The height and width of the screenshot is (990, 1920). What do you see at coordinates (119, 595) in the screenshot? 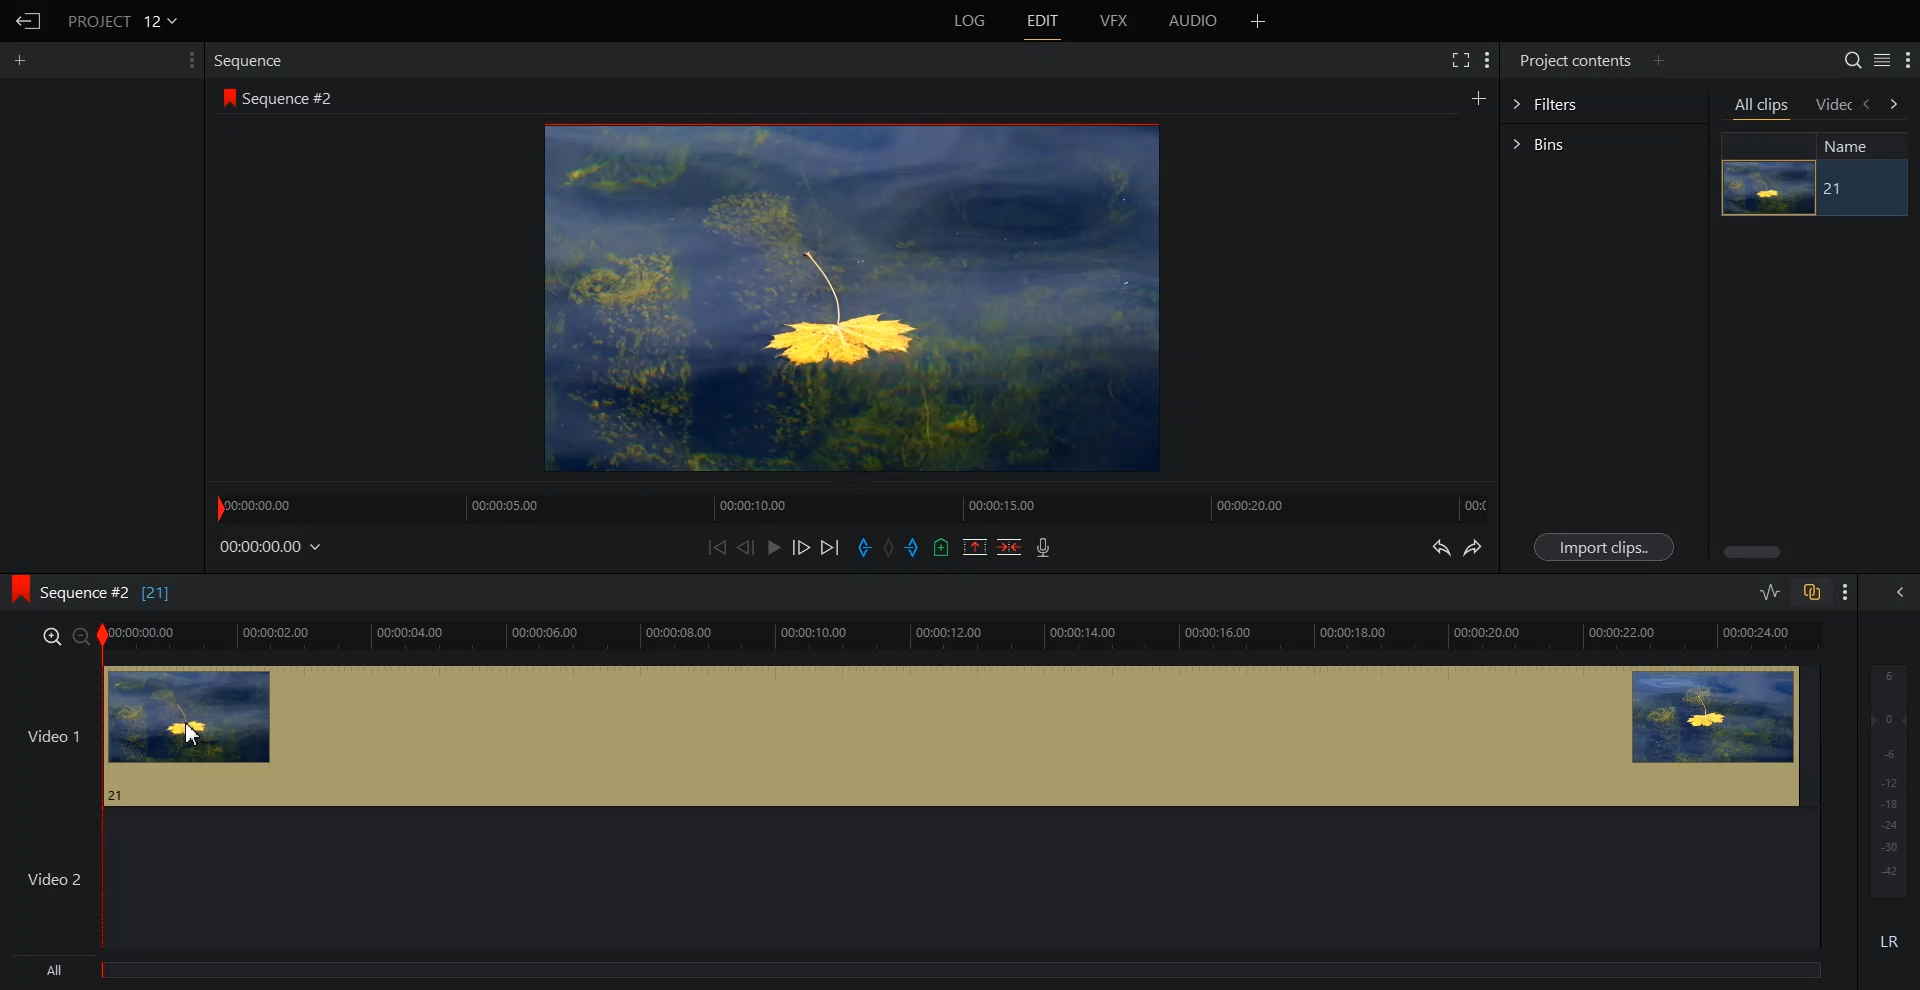
I see `Sequence 2 [21]` at bounding box center [119, 595].